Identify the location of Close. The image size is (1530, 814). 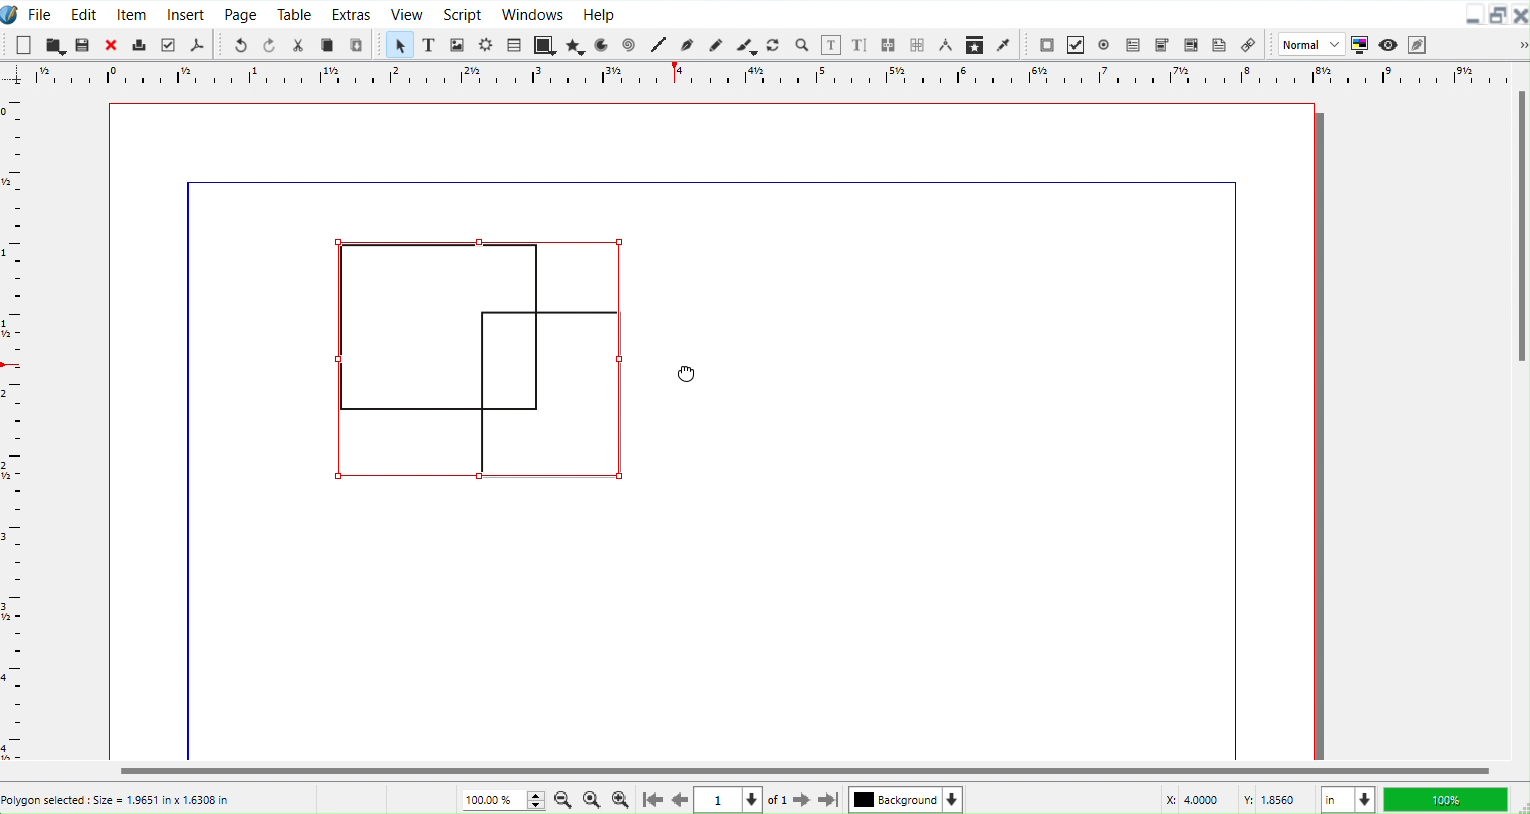
(1520, 15).